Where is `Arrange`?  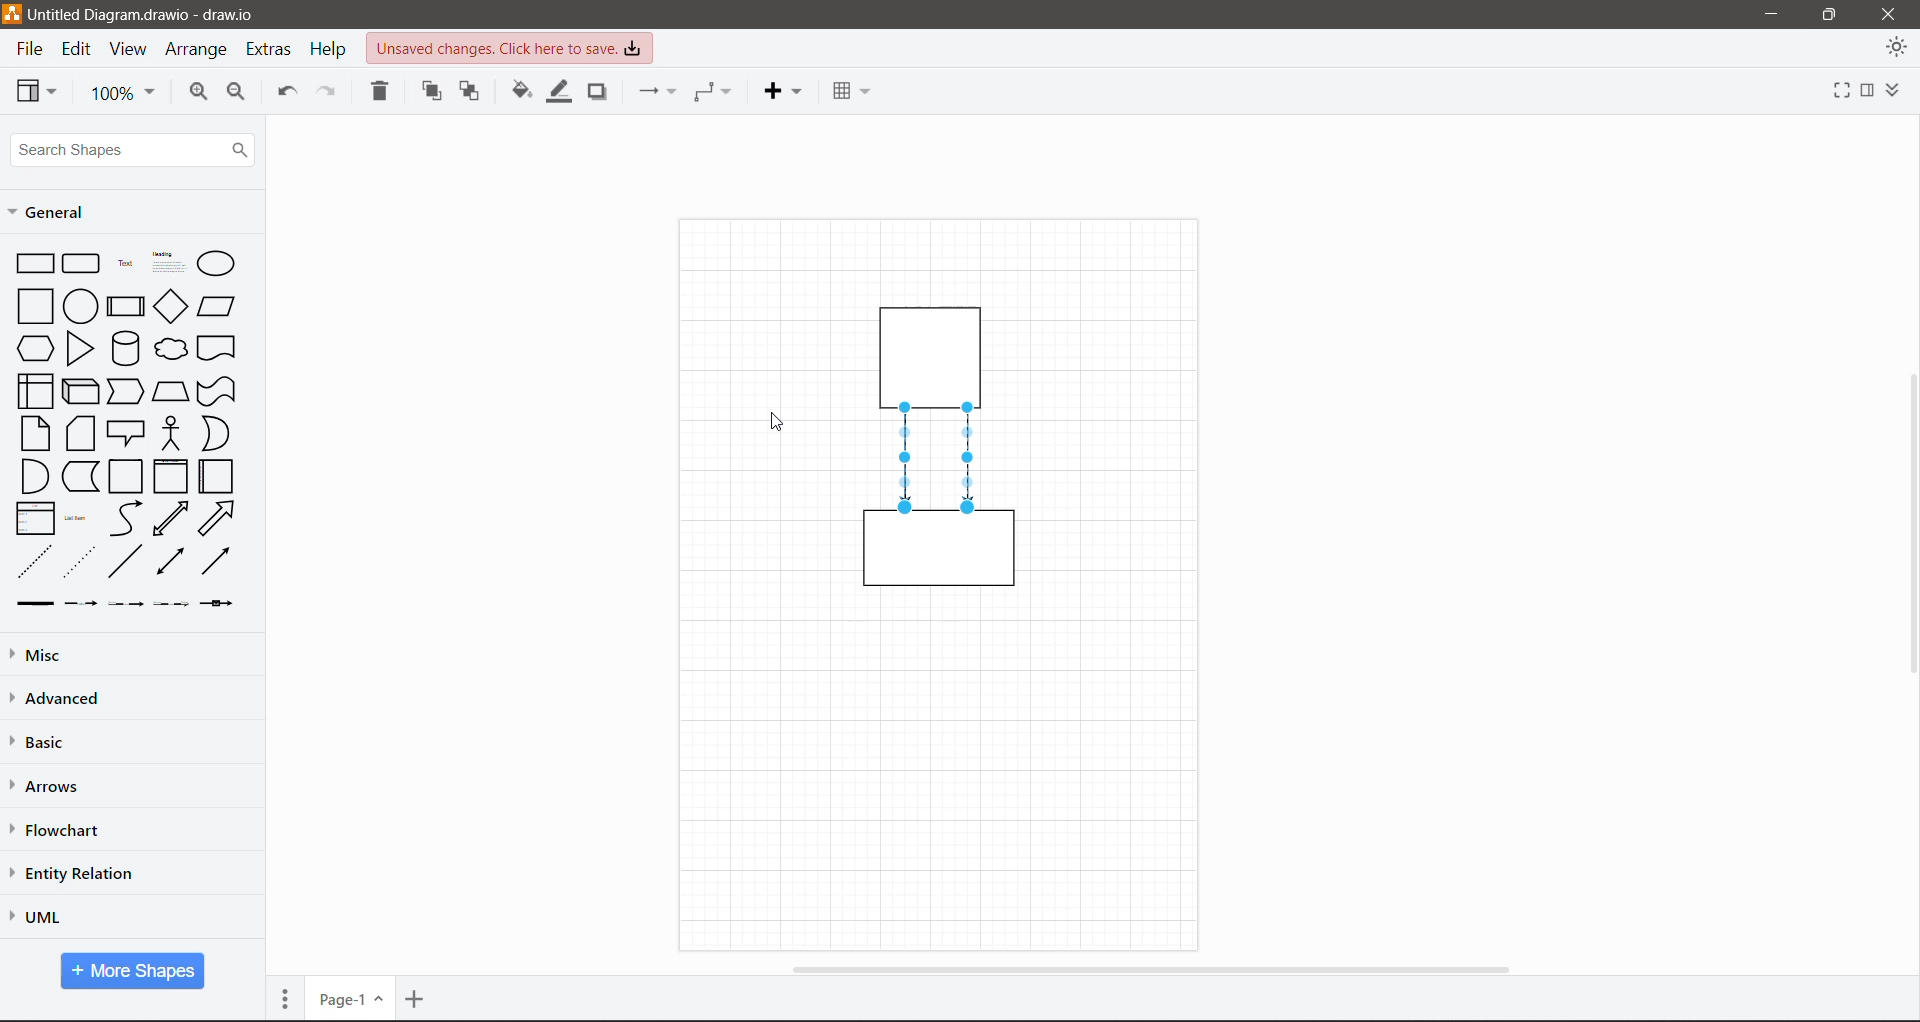 Arrange is located at coordinates (198, 52).